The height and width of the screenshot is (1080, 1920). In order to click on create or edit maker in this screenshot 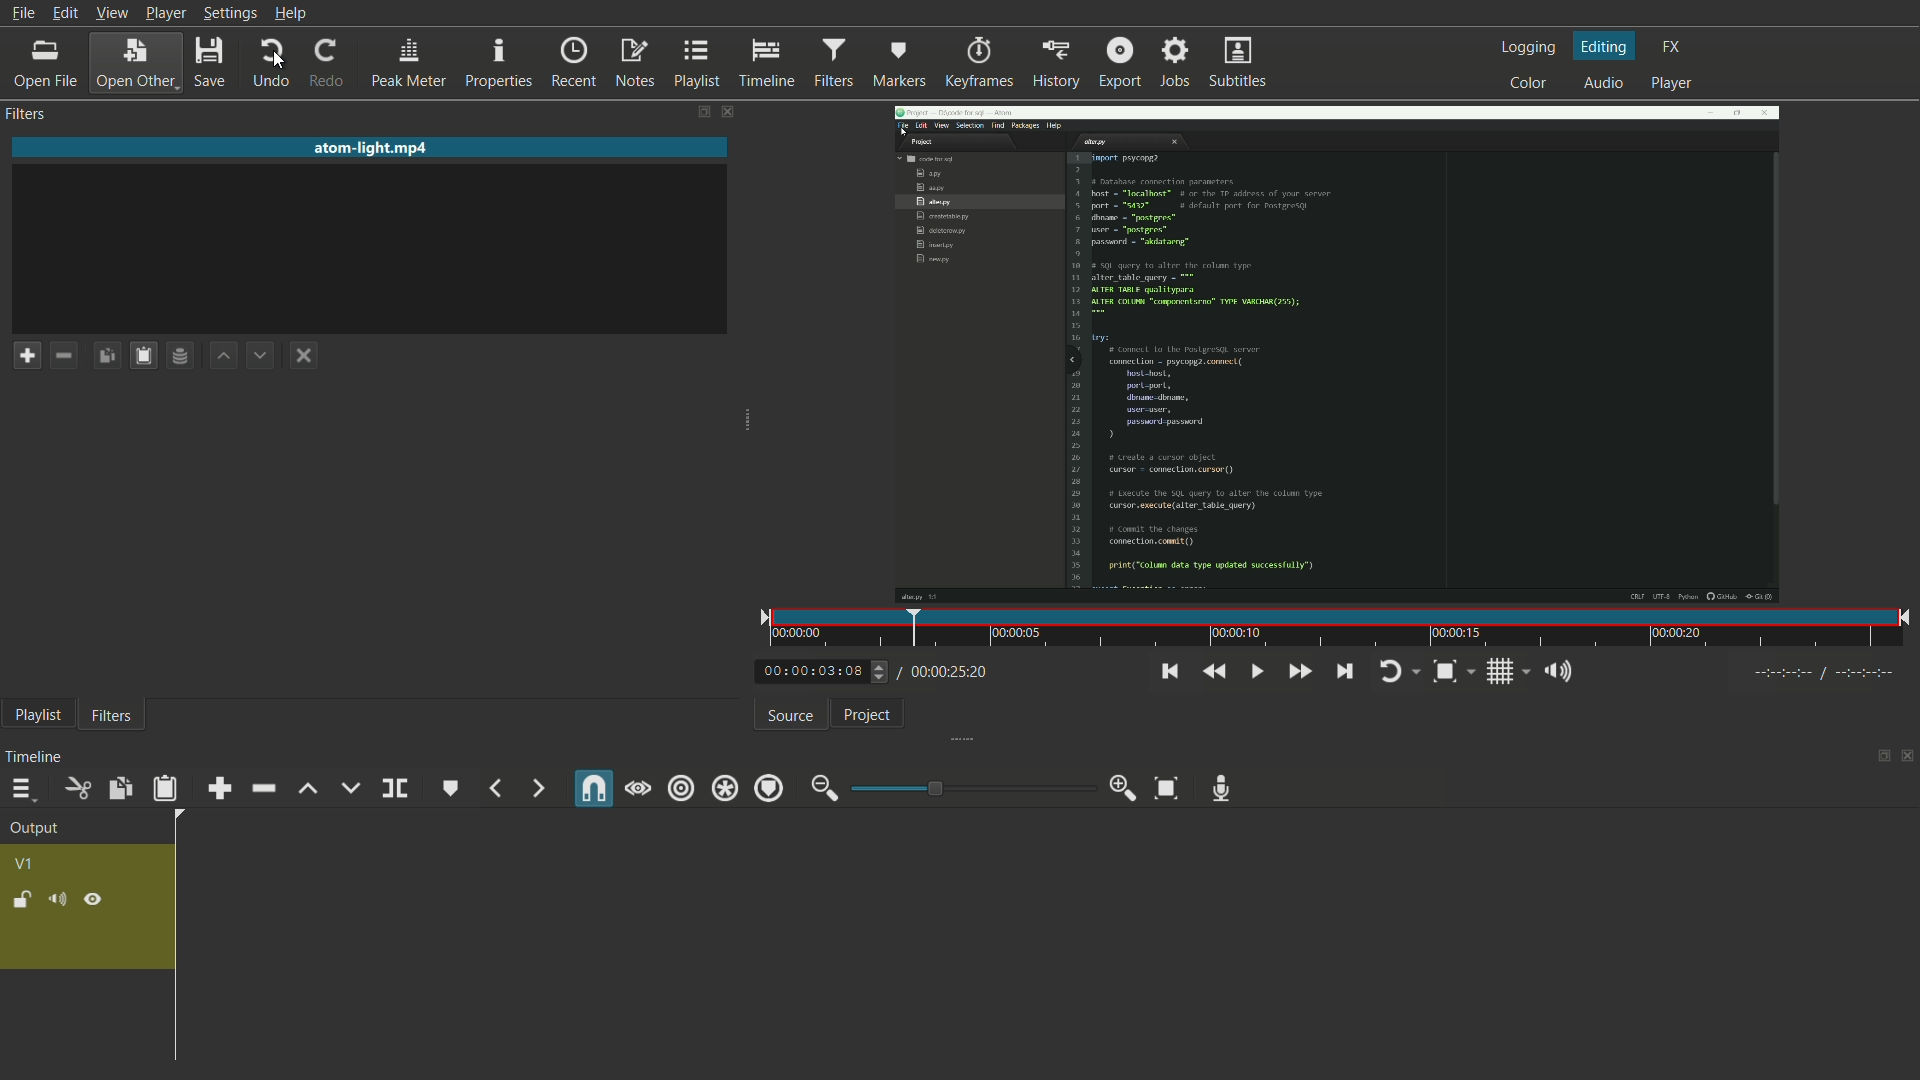, I will do `click(450, 791)`.